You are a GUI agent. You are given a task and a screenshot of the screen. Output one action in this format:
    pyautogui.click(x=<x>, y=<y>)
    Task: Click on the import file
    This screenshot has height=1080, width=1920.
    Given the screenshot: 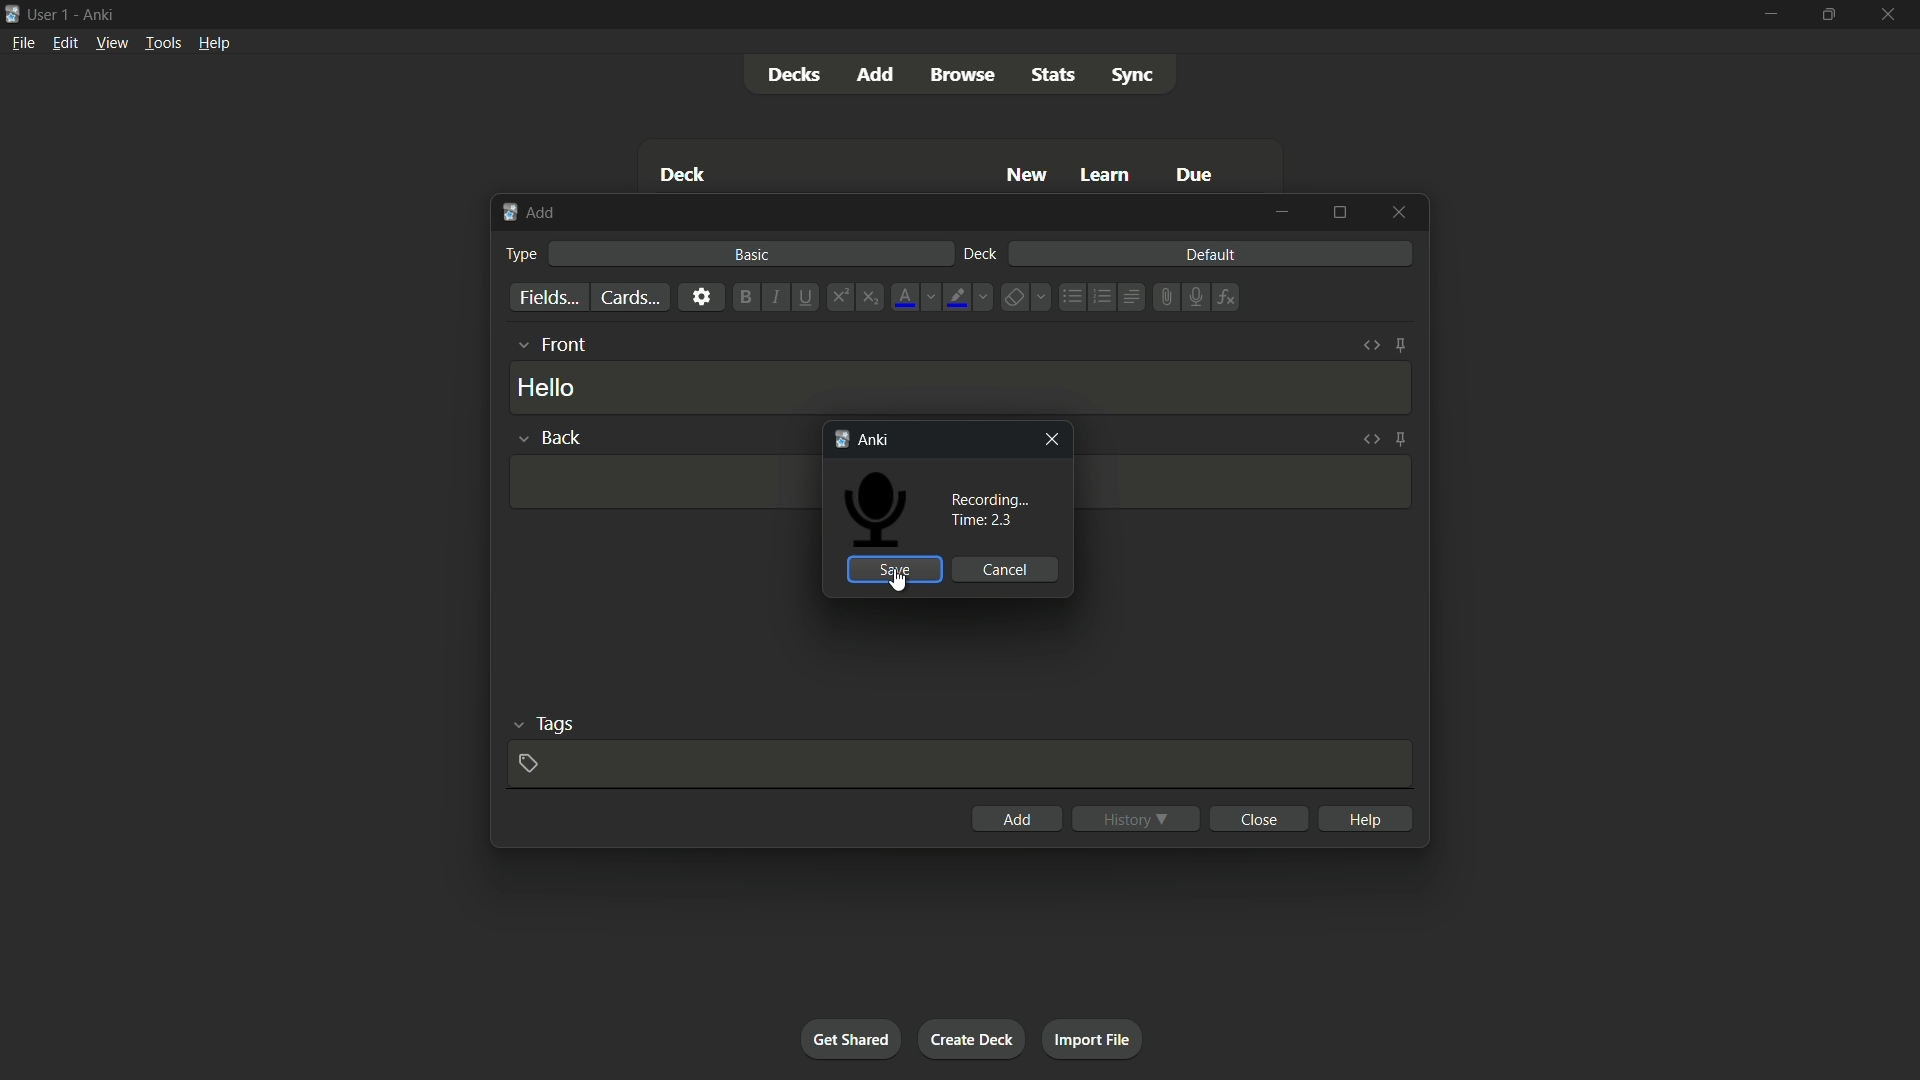 What is the action you would take?
    pyautogui.click(x=1096, y=1038)
    